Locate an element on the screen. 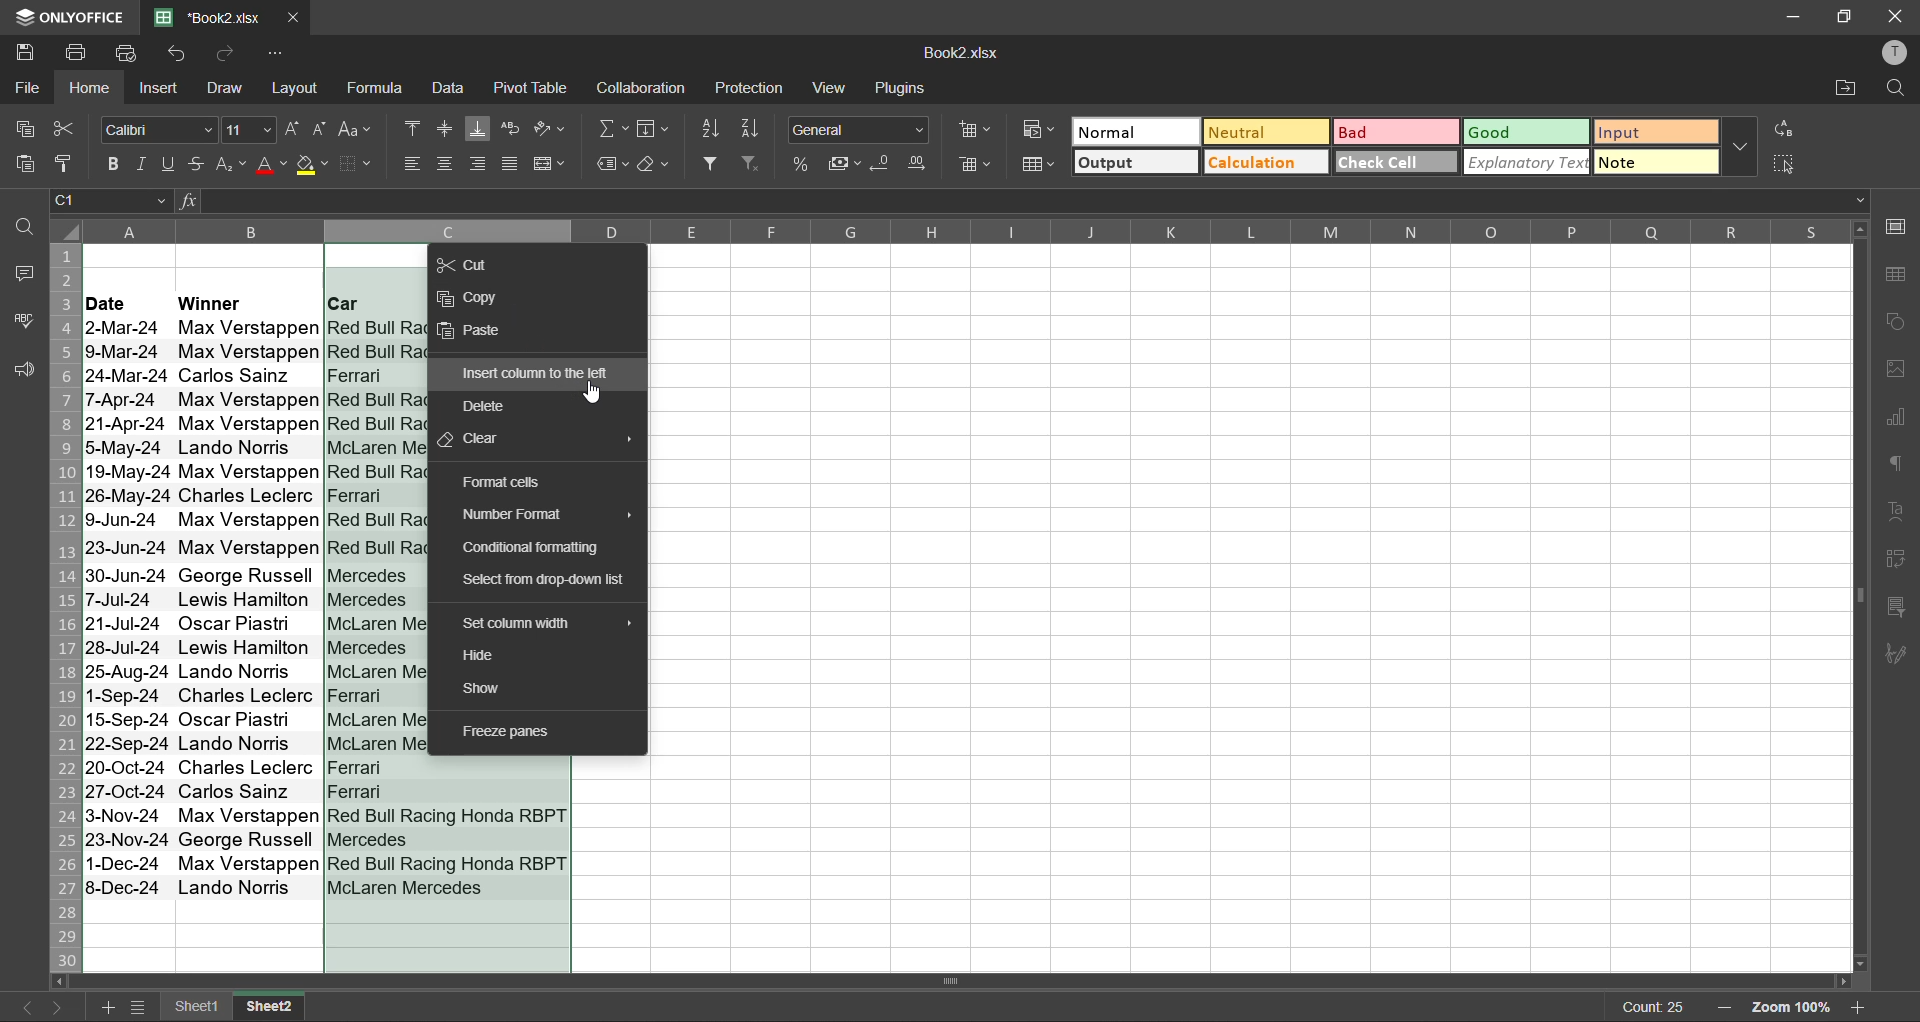 The image size is (1920, 1022). redo is located at coordinates (234, 55).